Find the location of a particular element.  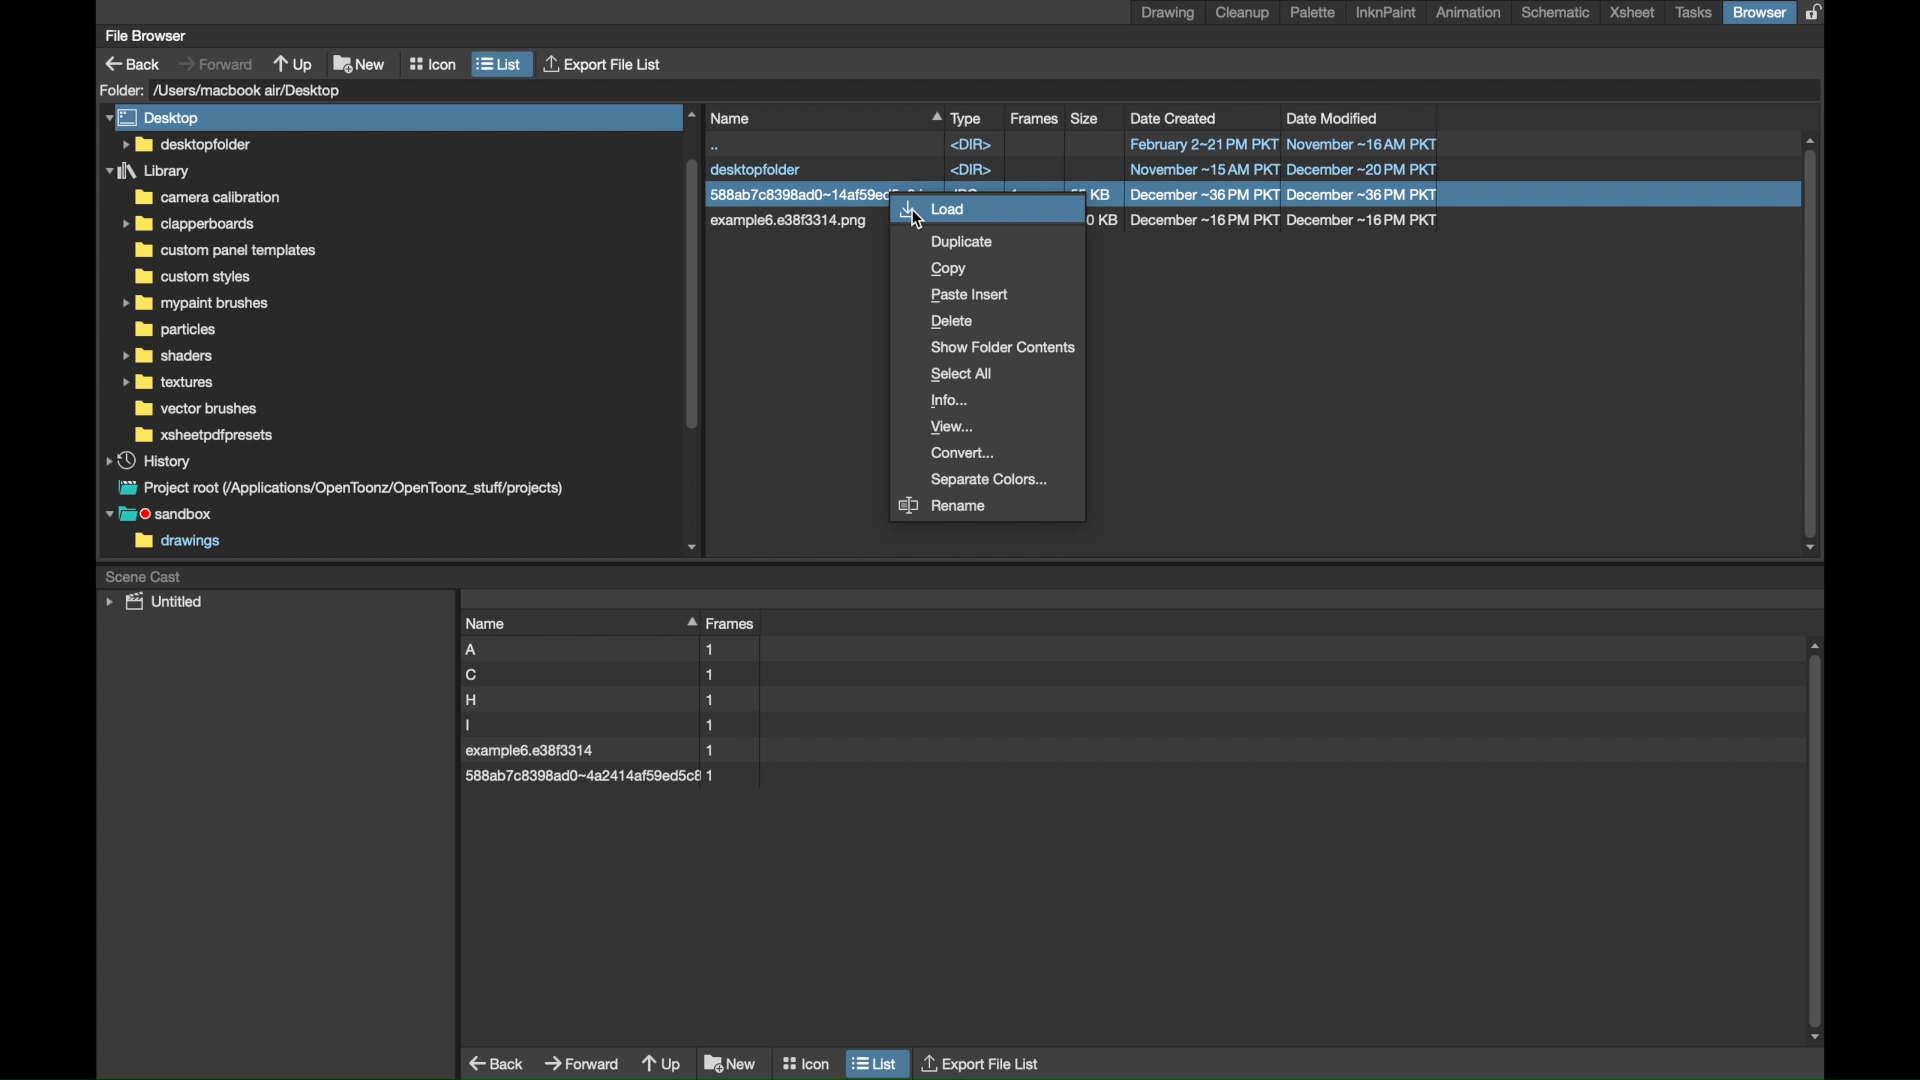

scroll box is located at coordinates (1812, 345).